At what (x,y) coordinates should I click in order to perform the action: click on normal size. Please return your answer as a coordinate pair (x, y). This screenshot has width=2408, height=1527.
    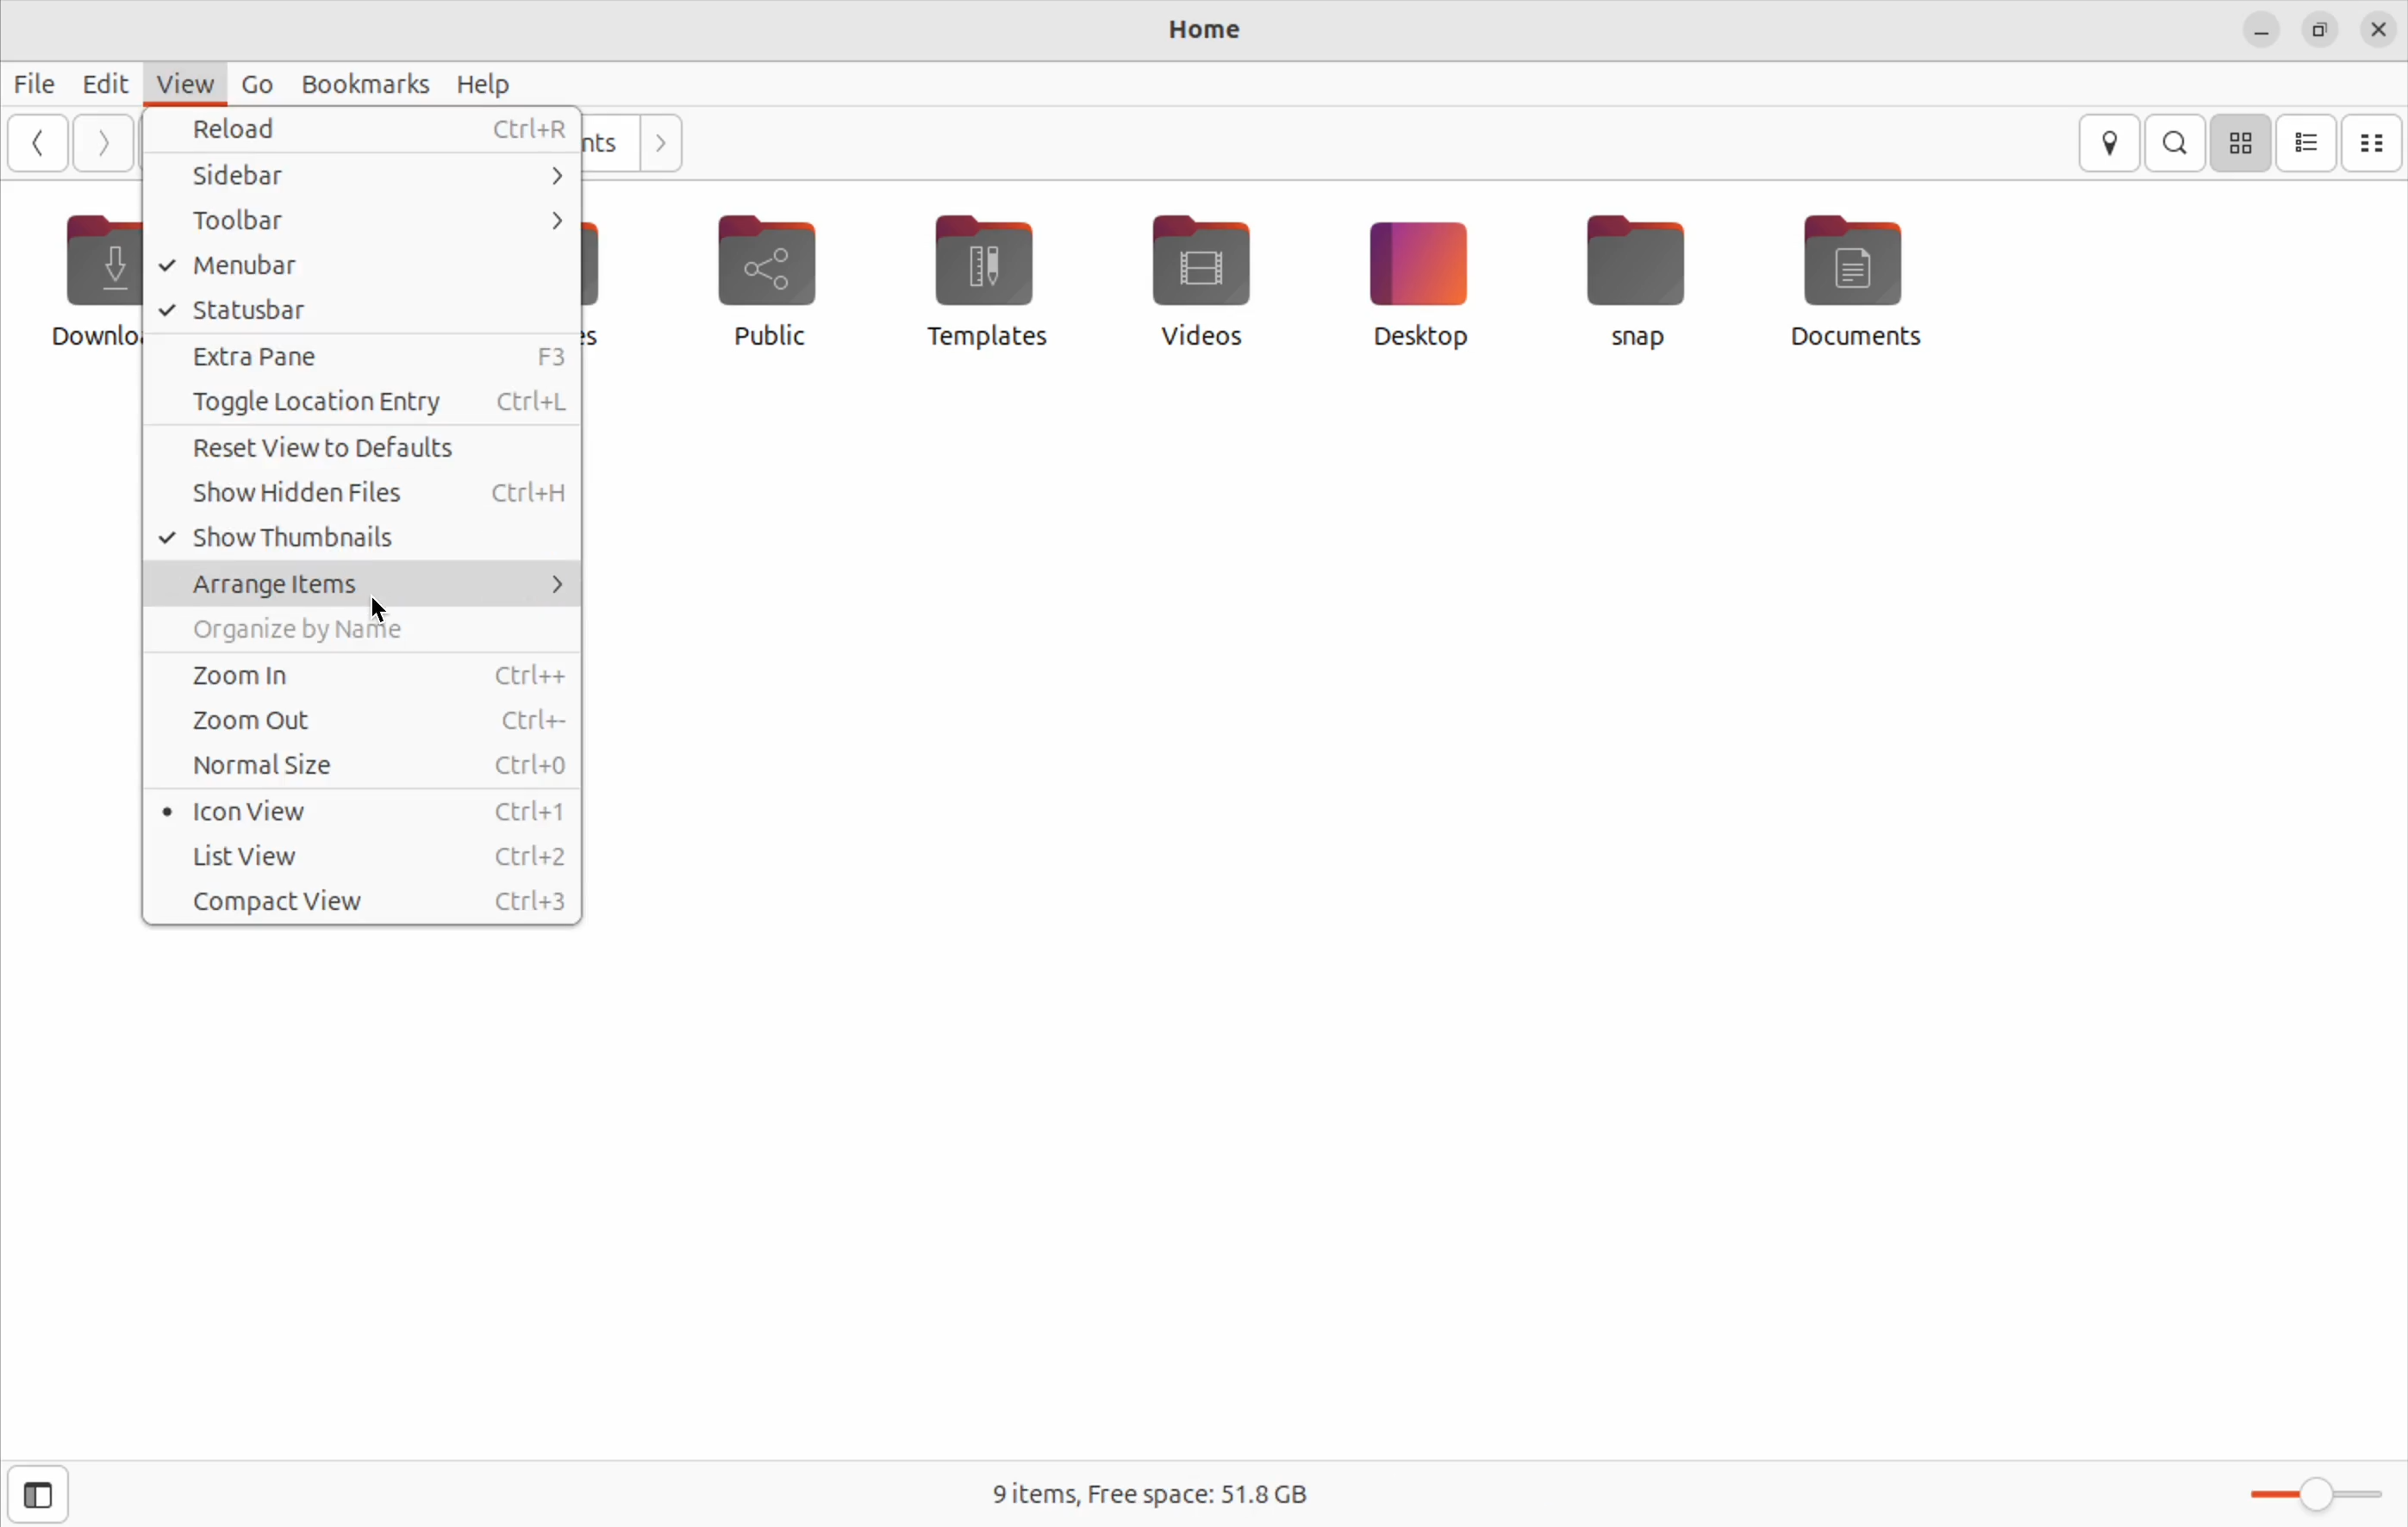
    Looking at the image, I should click on (363, 769).